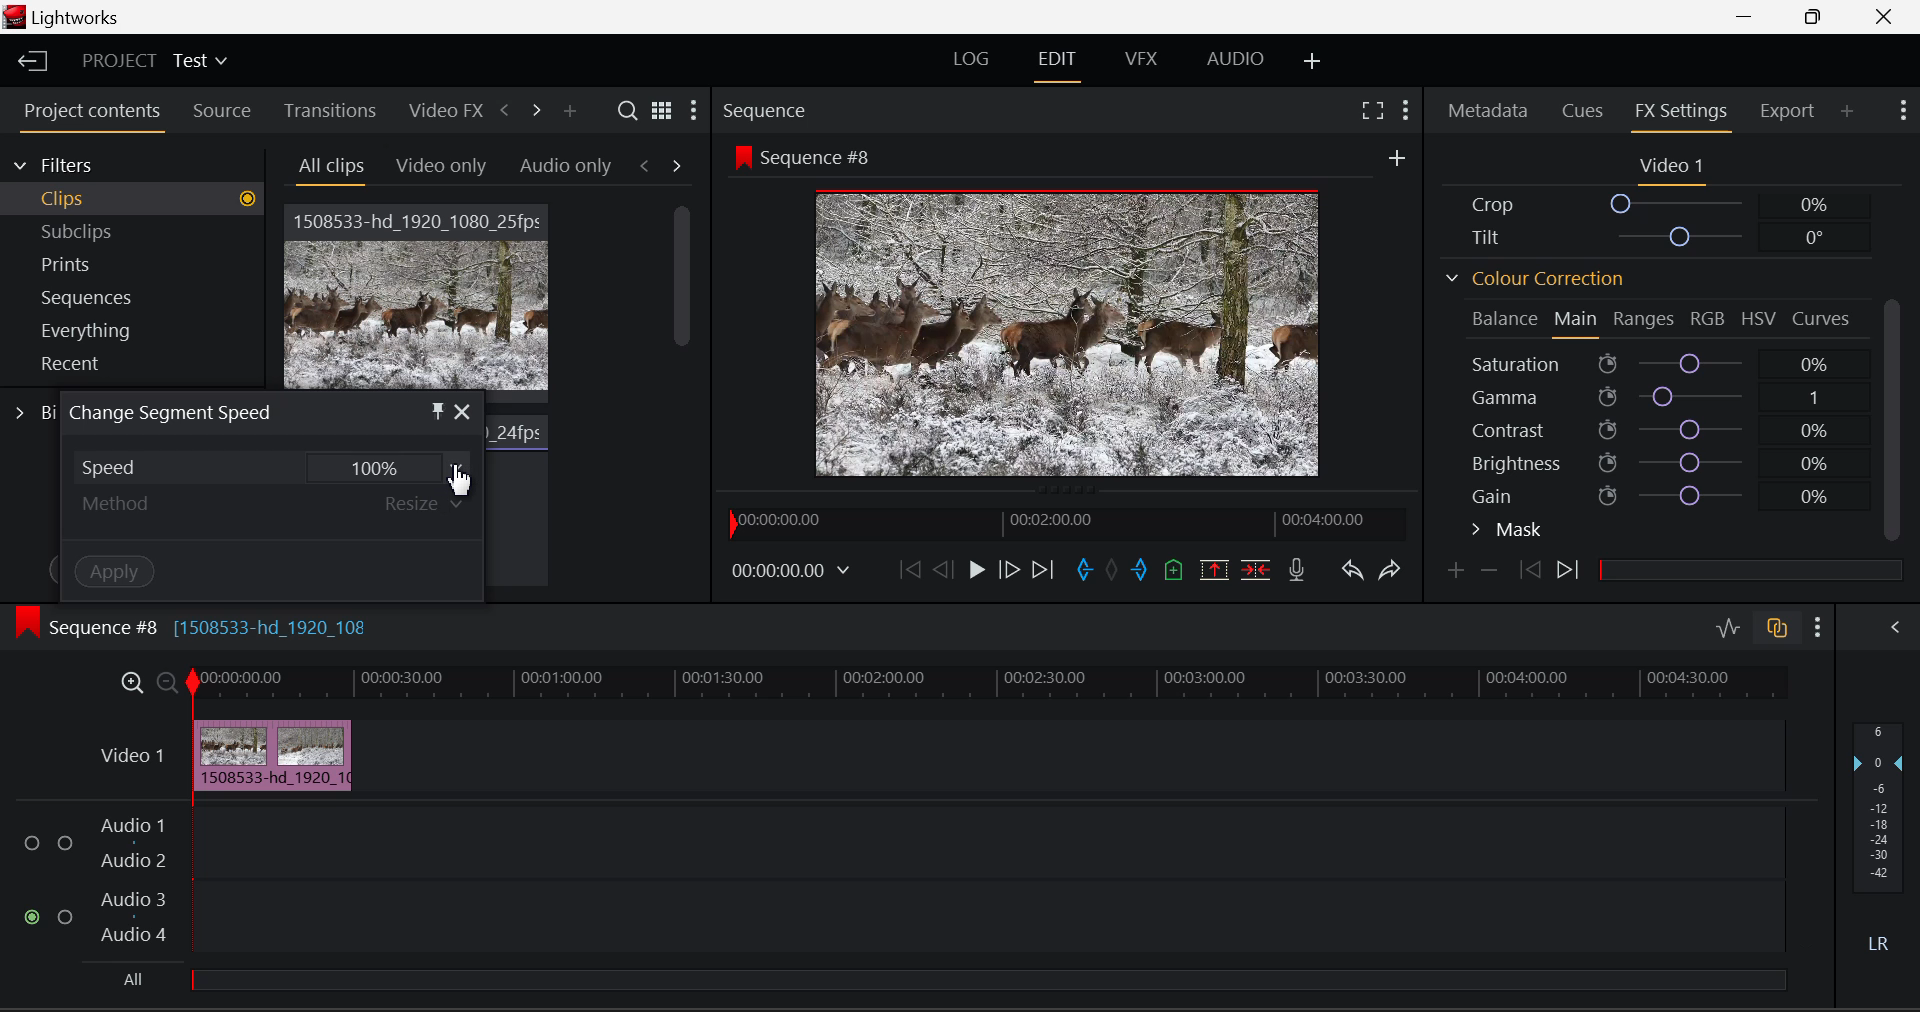 The width and height of the screenshot is (1920, 1012). Describe the element at coordinates (1900, 630) in the screenshot. I see `Show Audio Mix` at that location.